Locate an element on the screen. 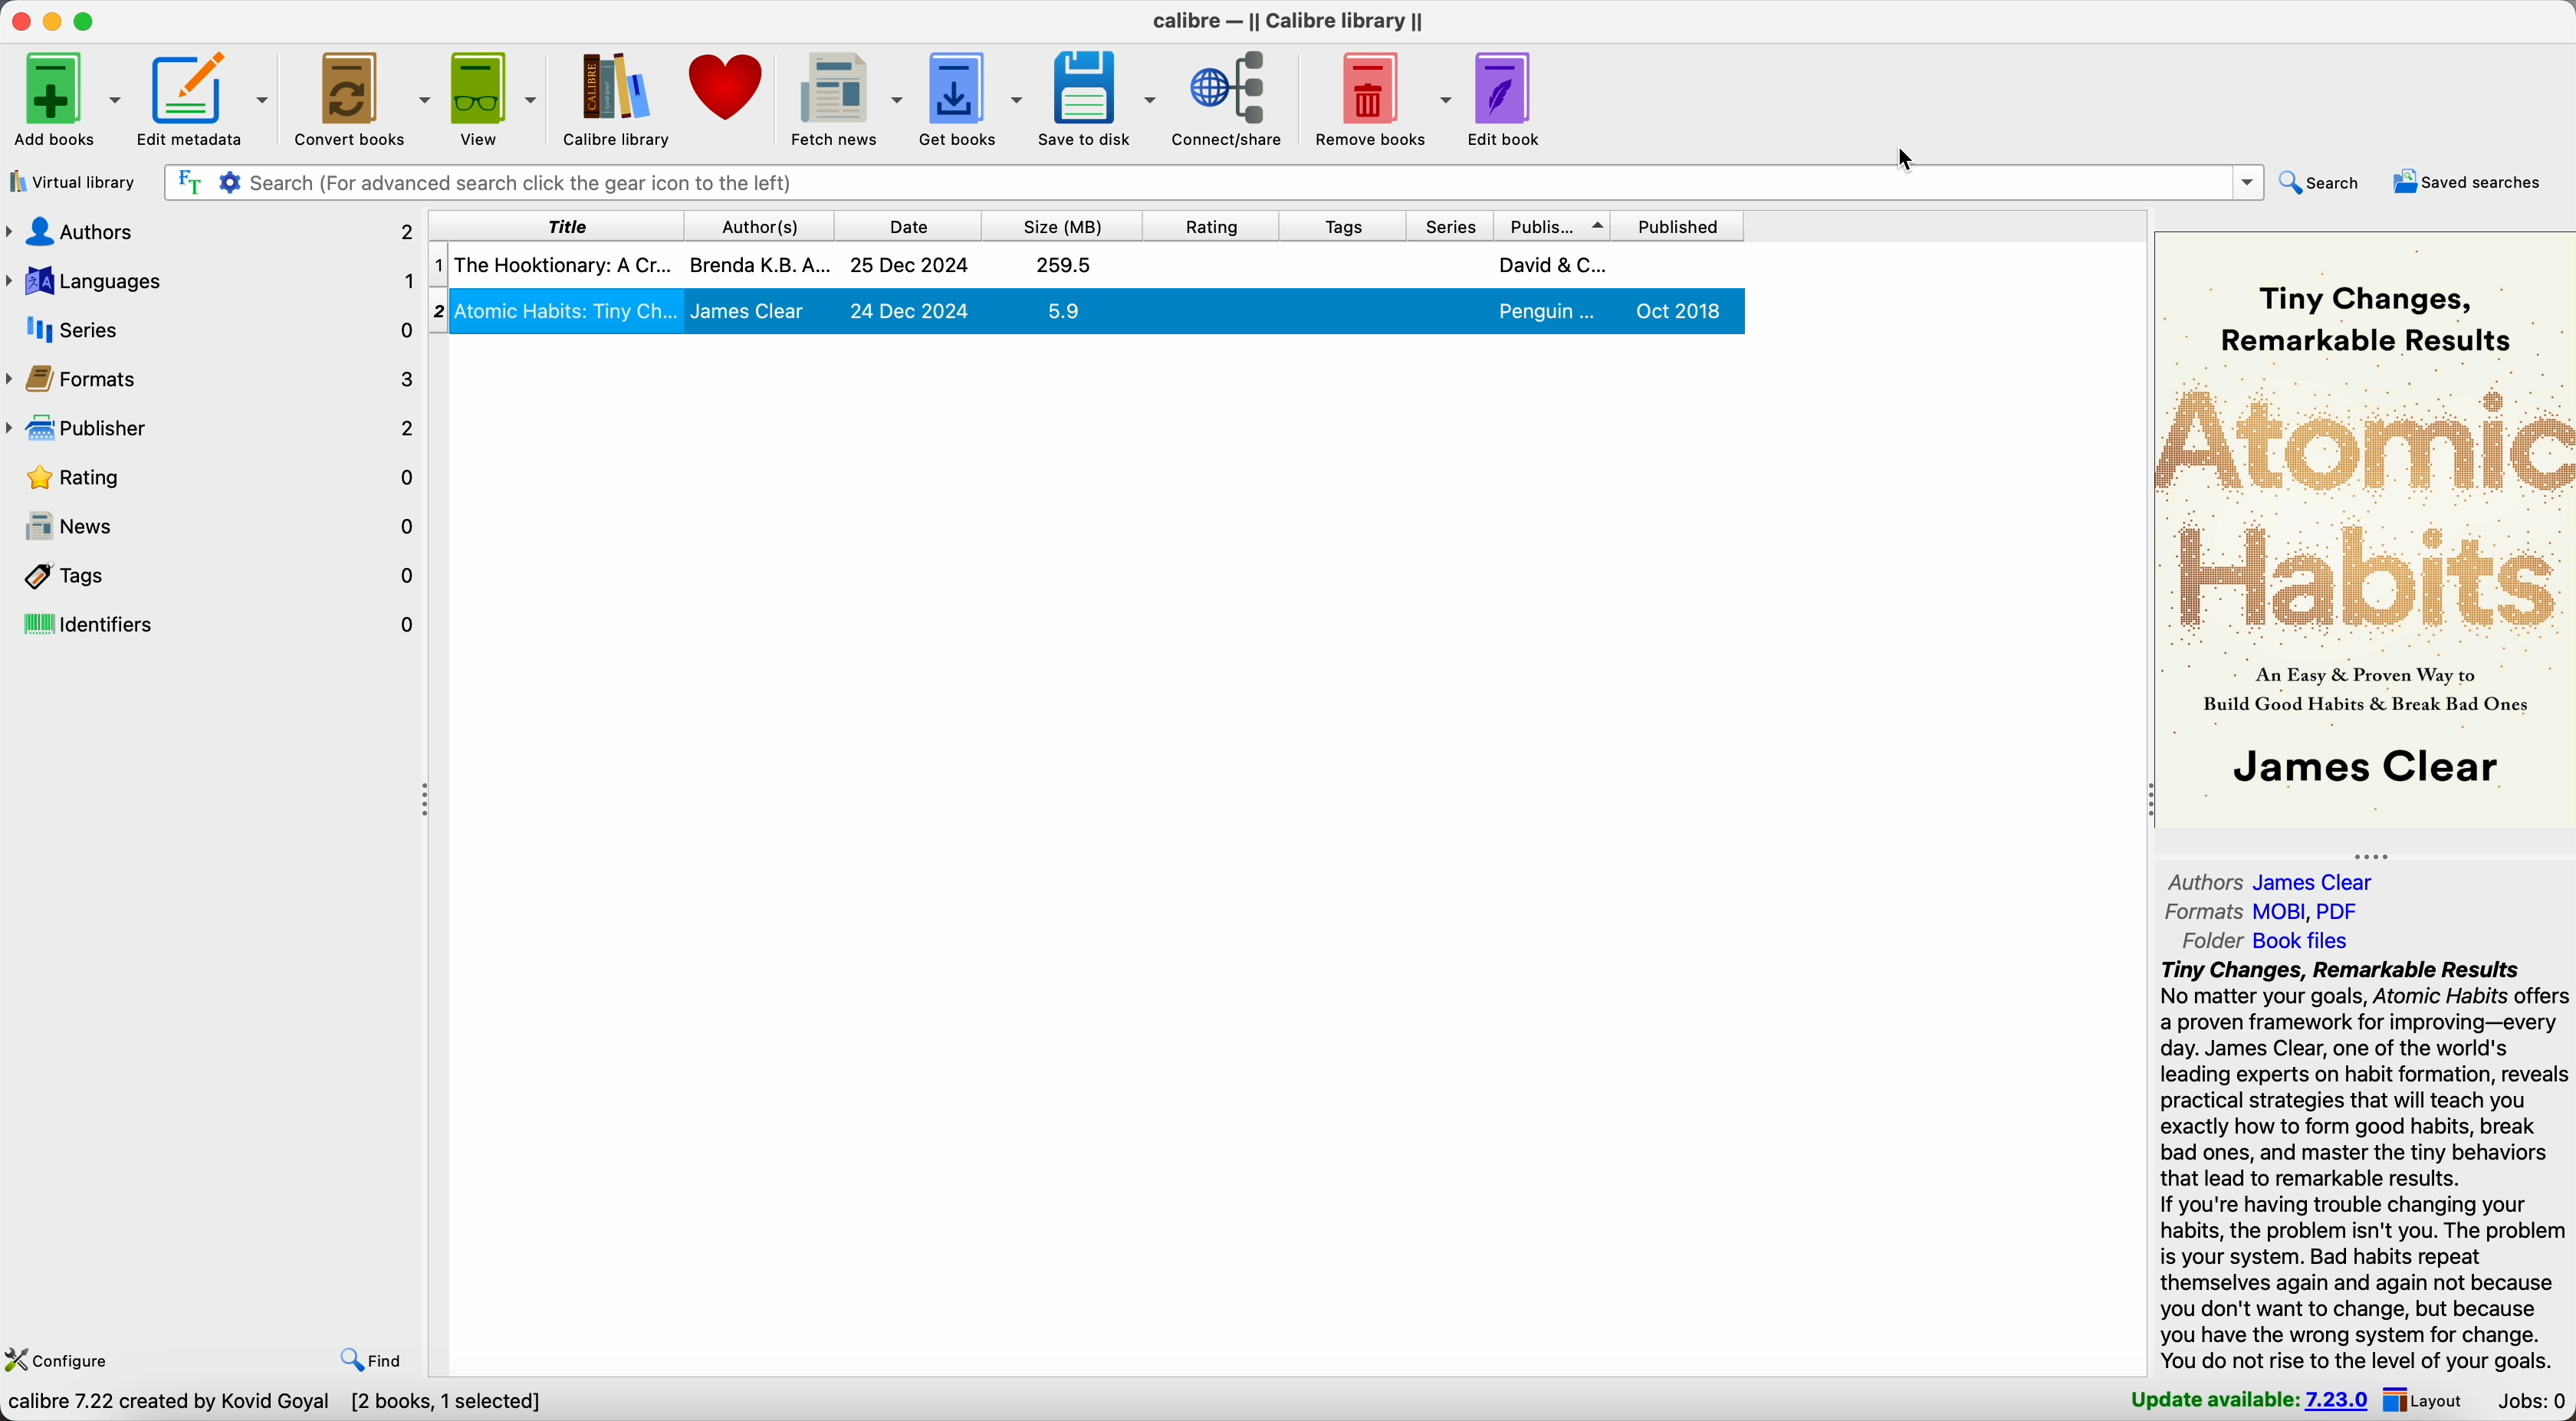 Image resolution: width=2576 pixels, height=1421 pixels. Jobs: 0 is located at coordinates (2528, 1402).